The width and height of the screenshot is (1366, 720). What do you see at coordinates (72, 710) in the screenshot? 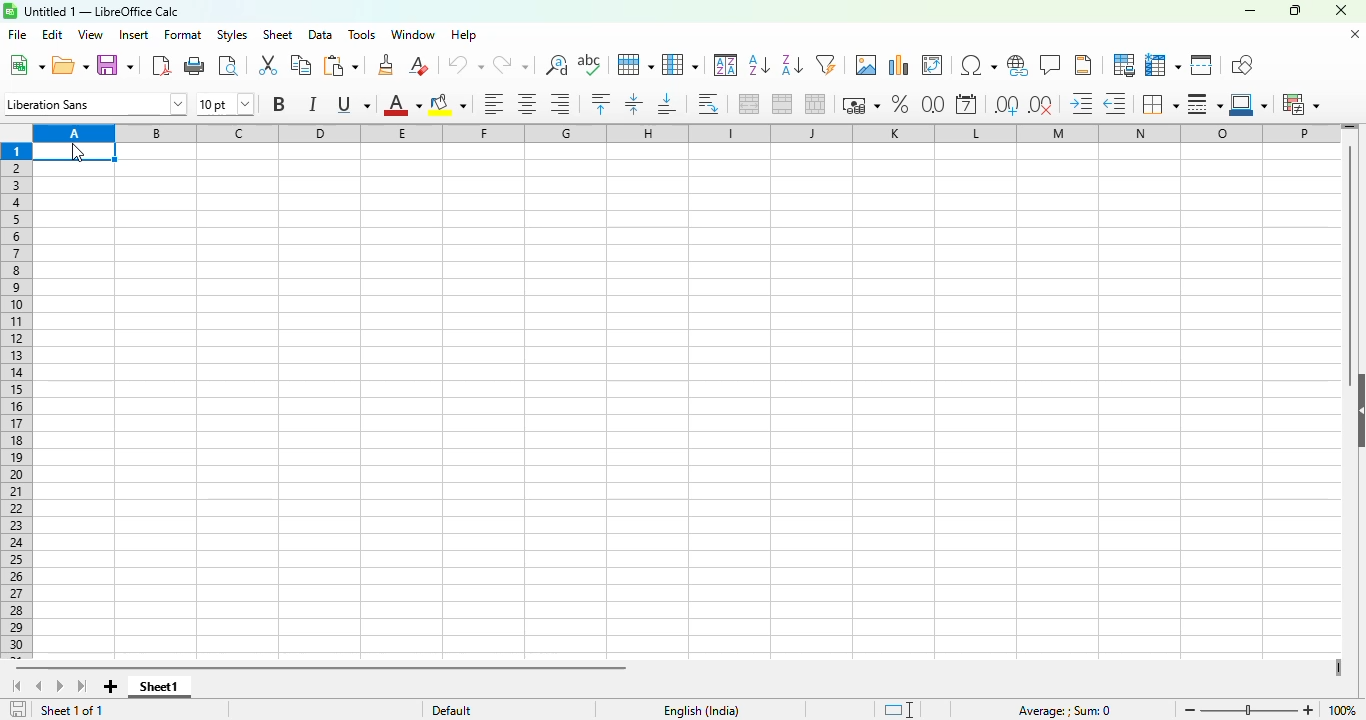
I see `sheet 1 of 1` at bounding box center [72, 710].